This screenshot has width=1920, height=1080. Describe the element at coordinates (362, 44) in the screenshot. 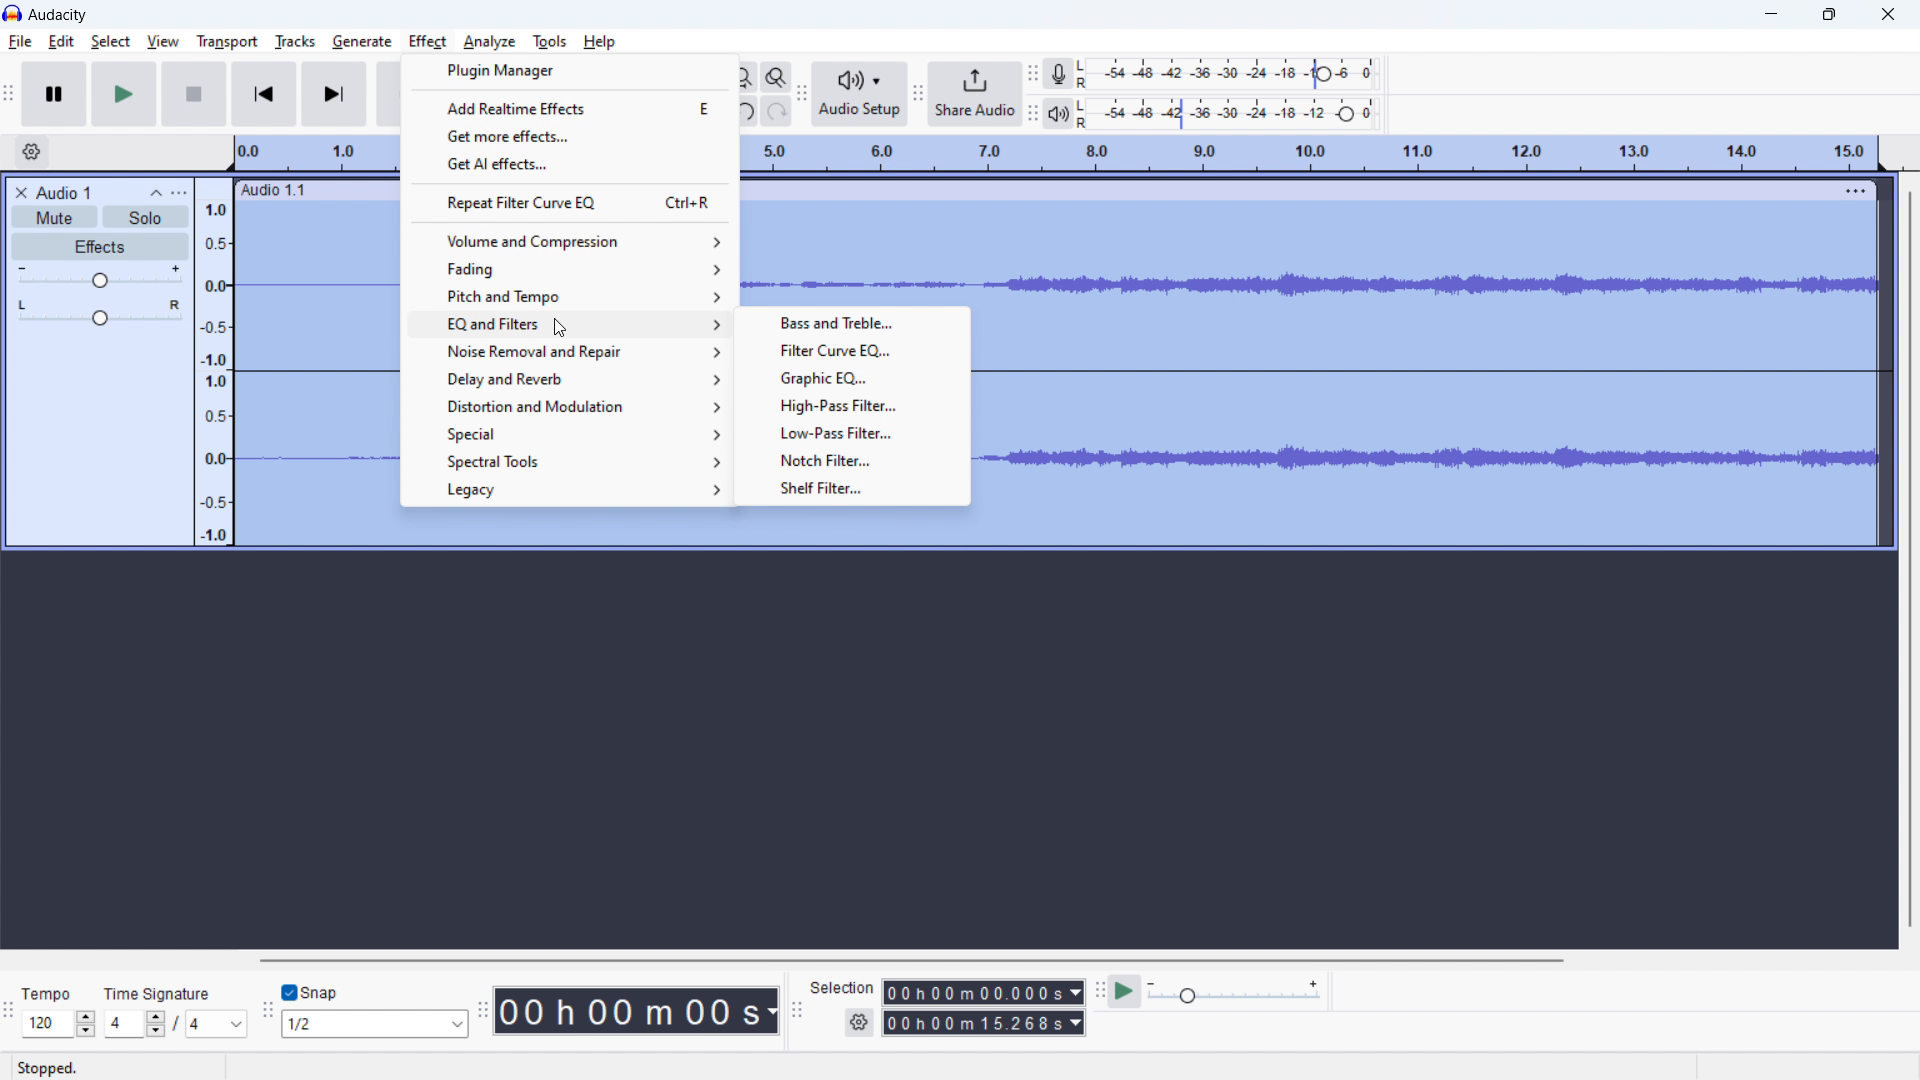

I see `generate` at that location.